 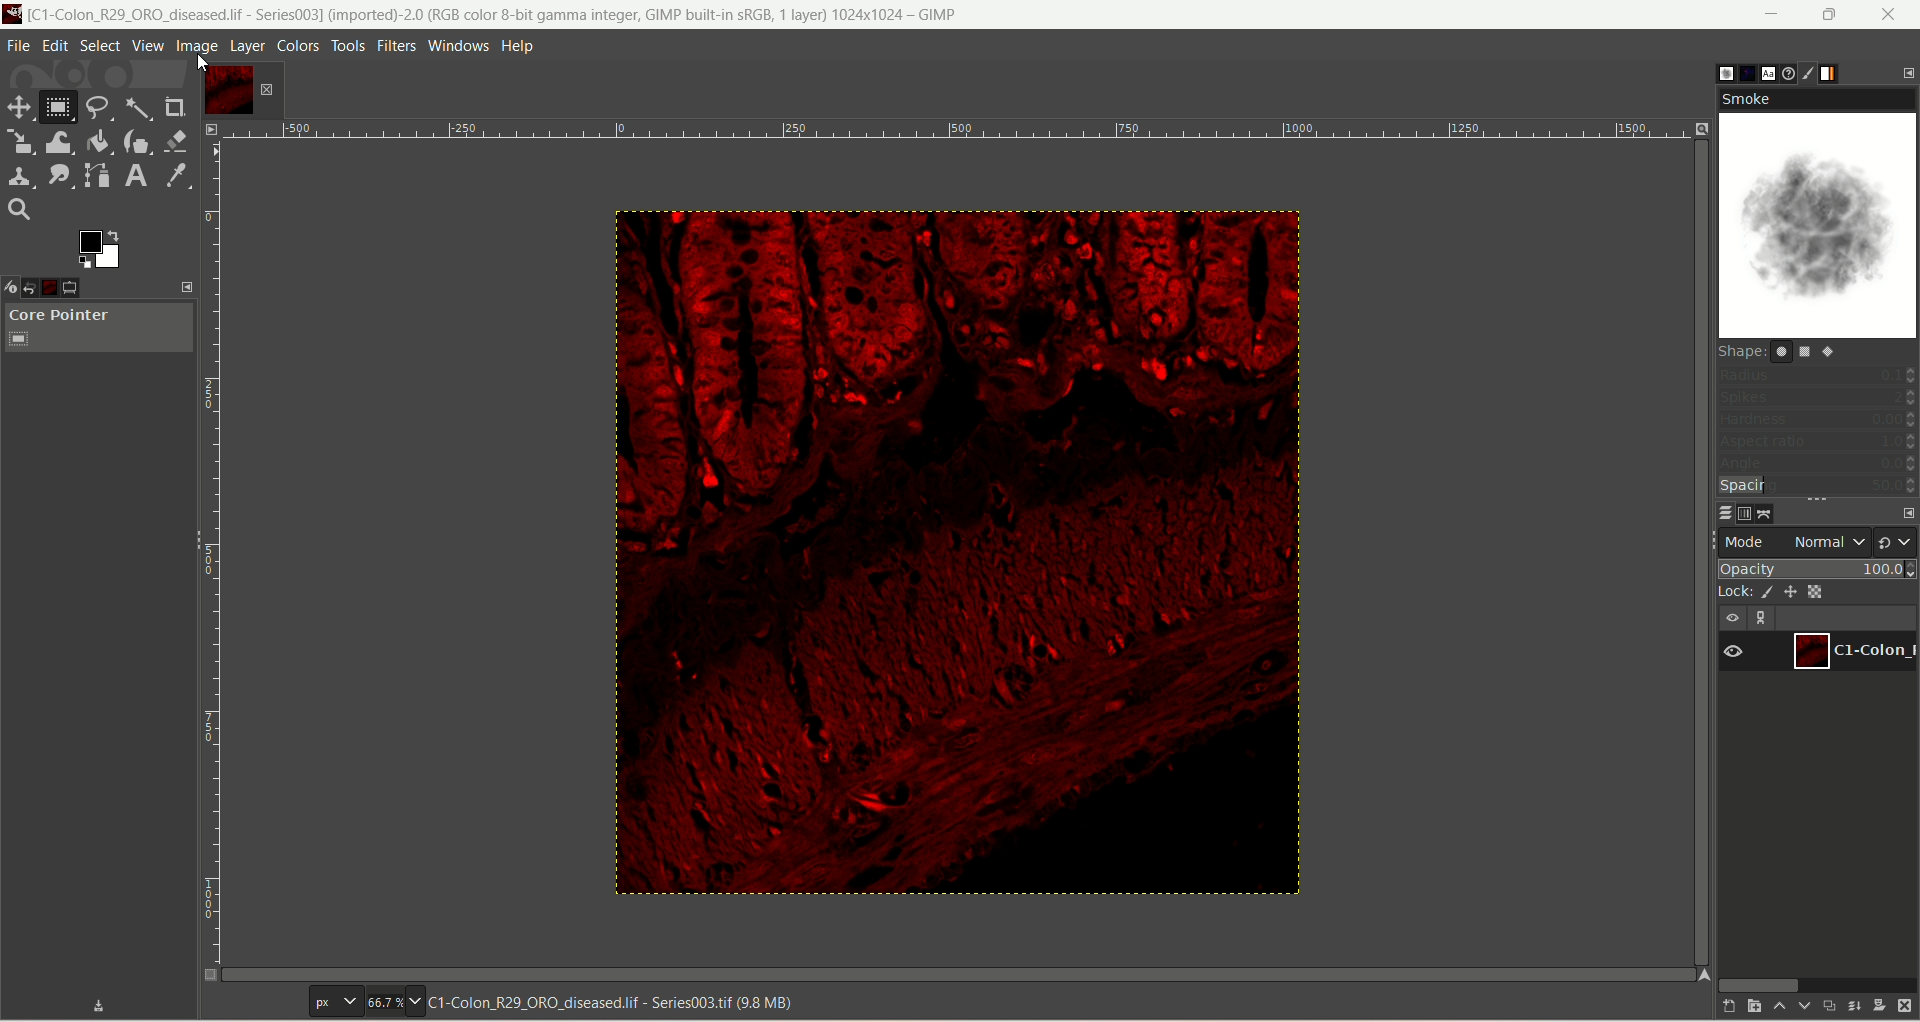 I want to click on zoom factor, so click(x=397, y=1002).